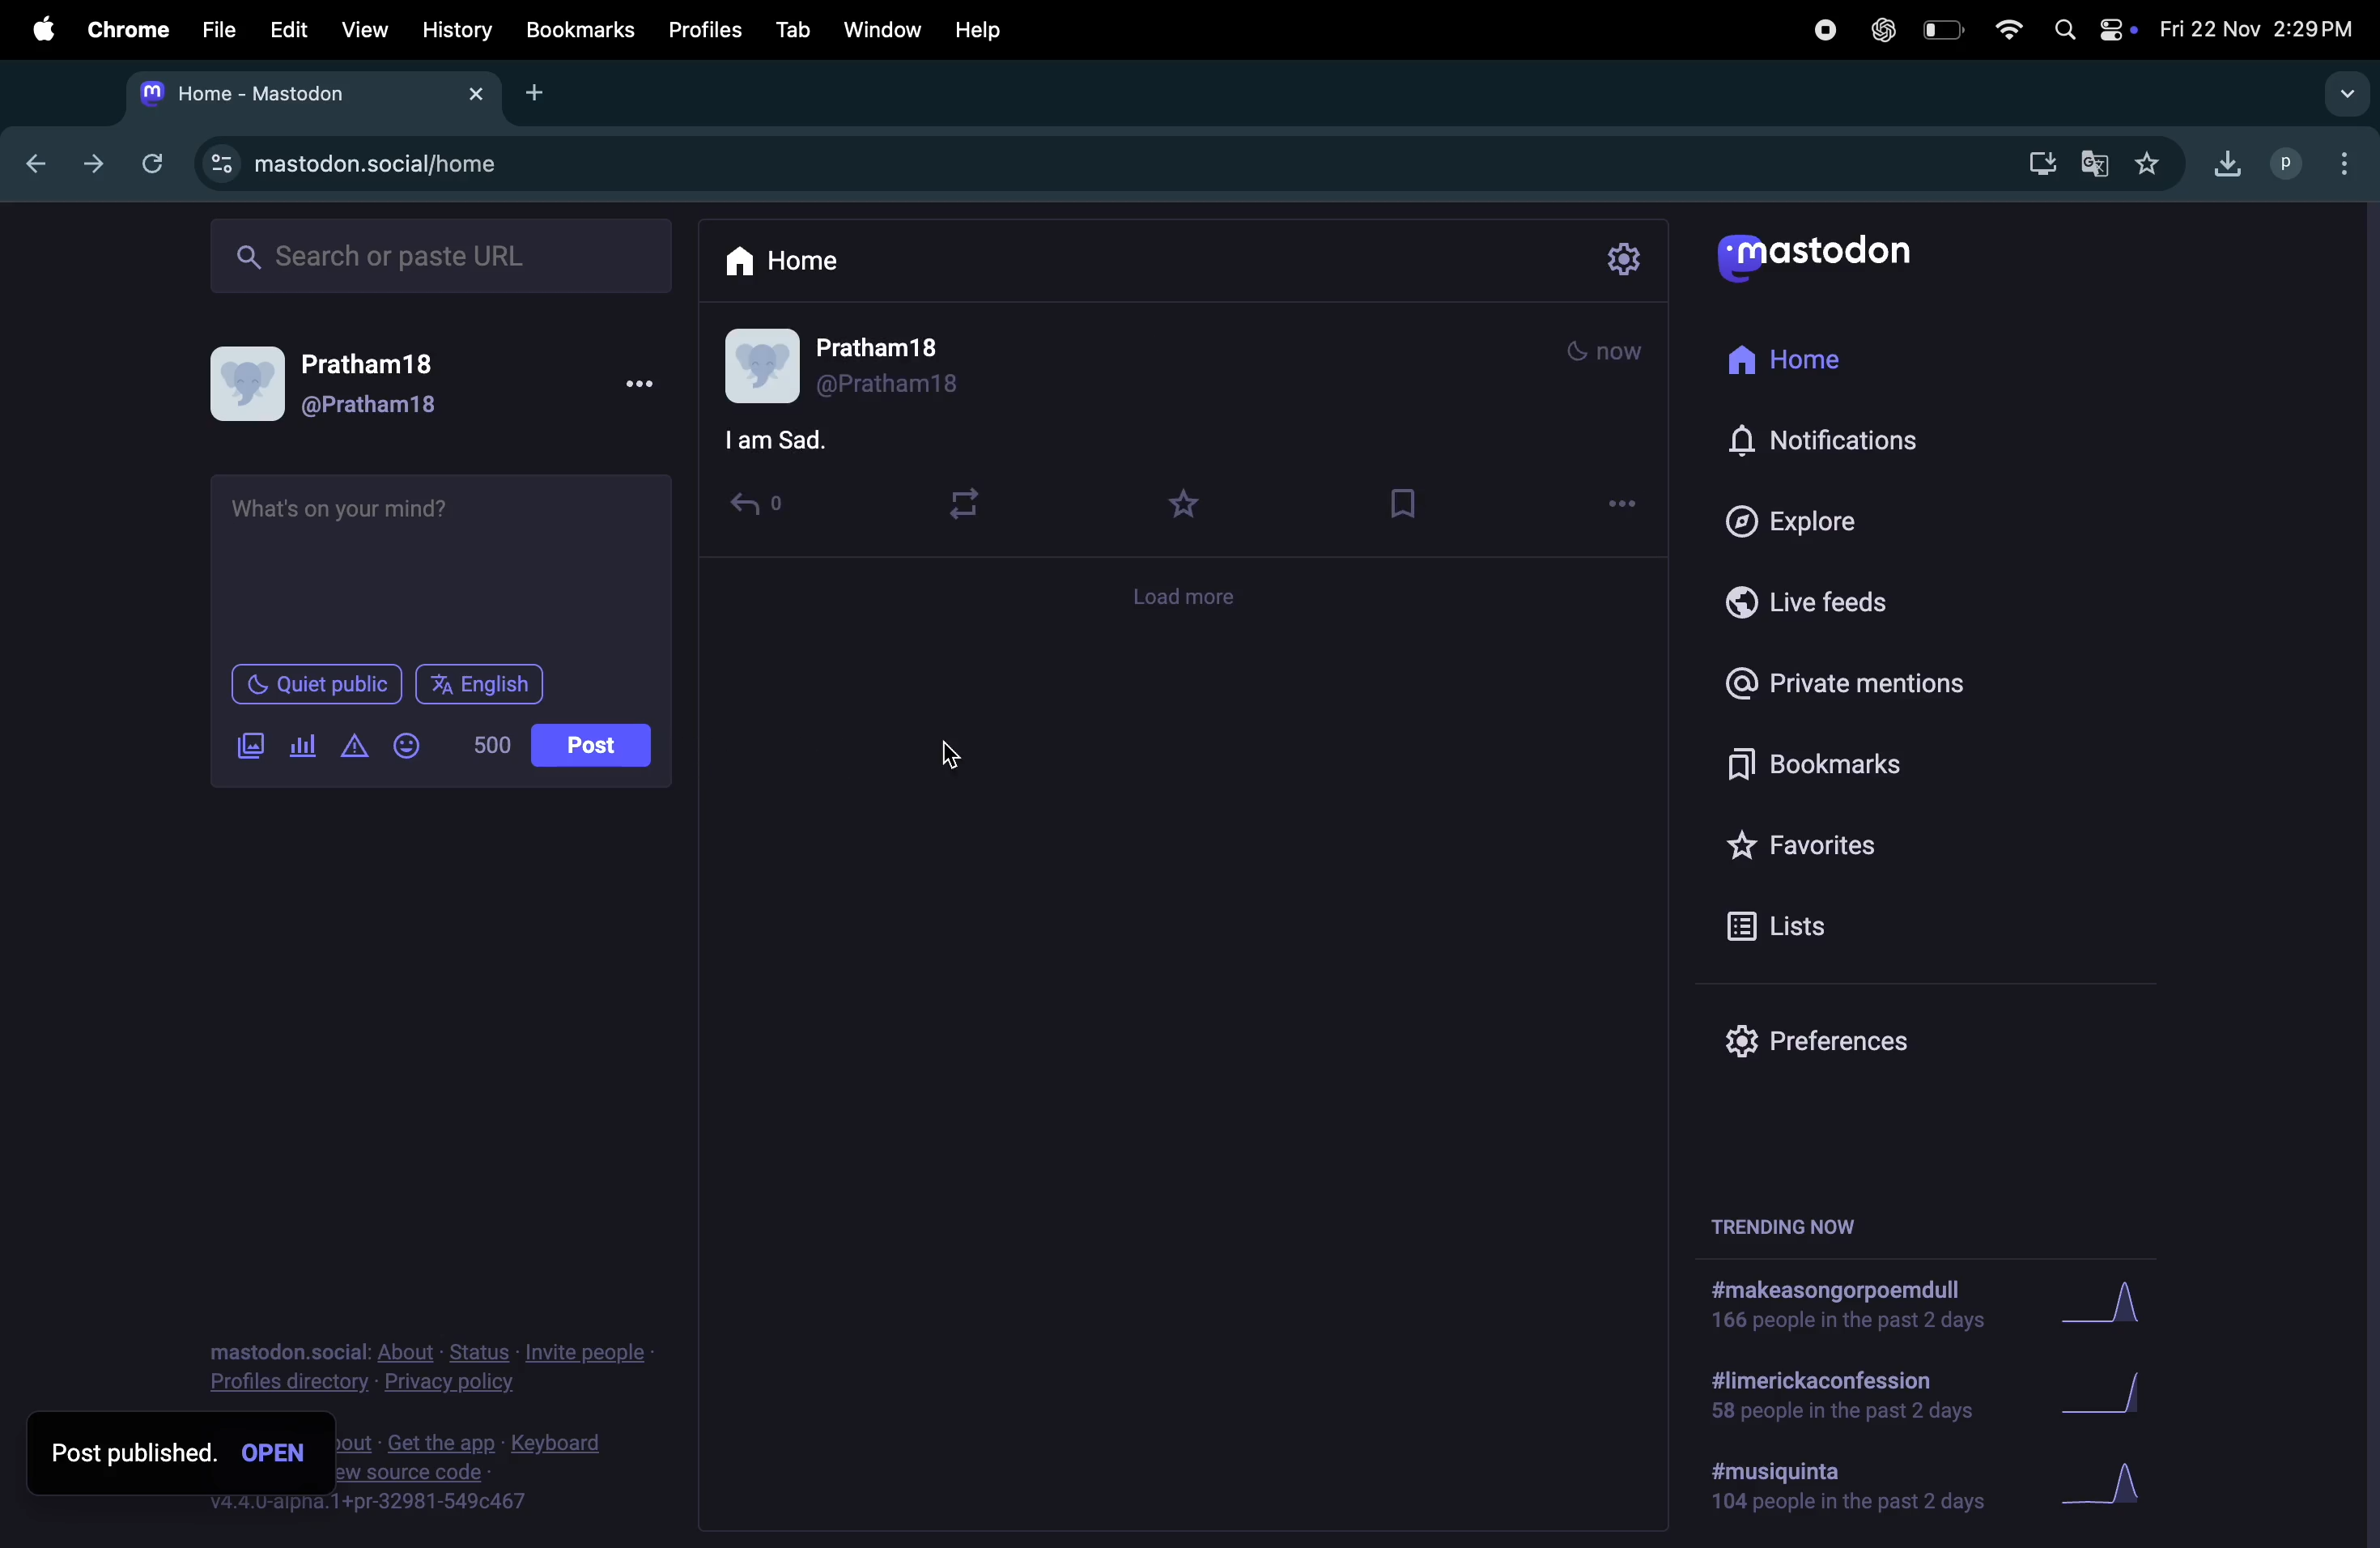 Image resolution: width=2380 pixels, height=1548 pixels. Describe the element at coordinates (2170, 1483) in the screenshot. I see `graphs` at that location.